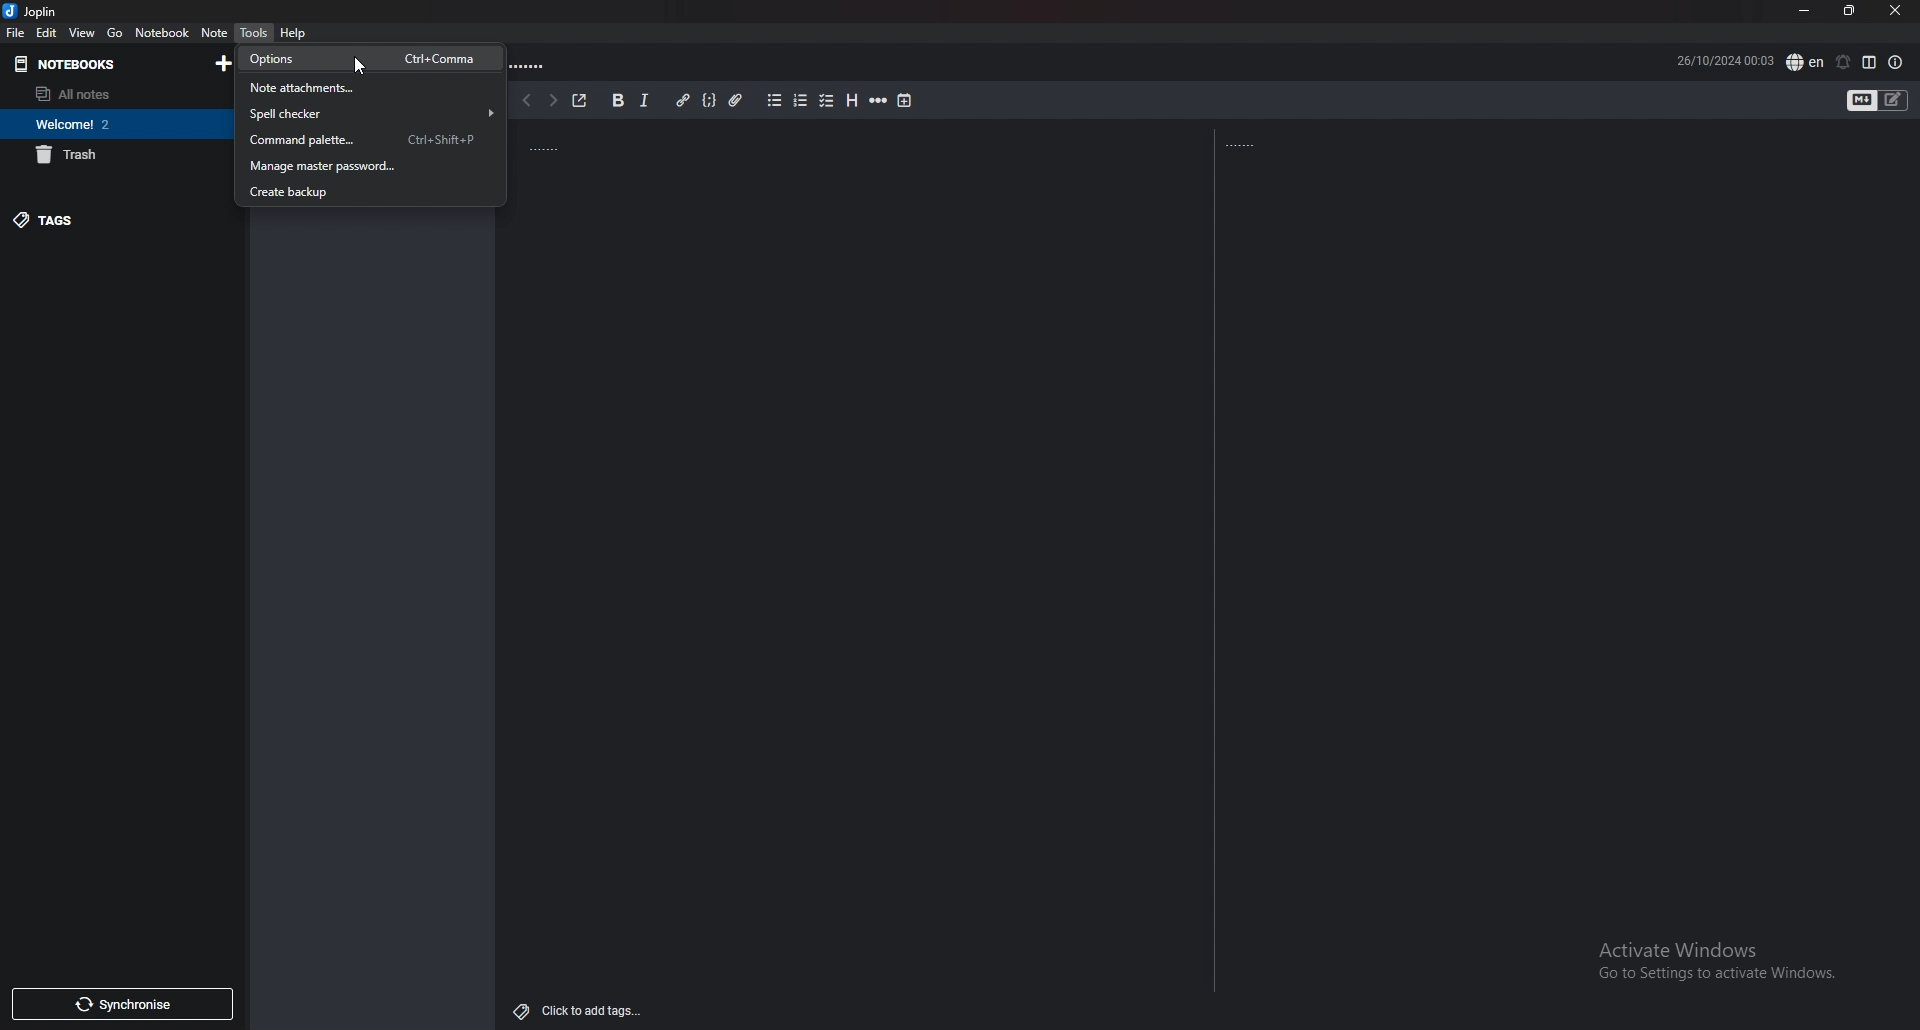 The image size is (1920, 1030). What do you see at coordinates (83, 32) in the screenshot?
I see `view` at bounding box center [83, 32].